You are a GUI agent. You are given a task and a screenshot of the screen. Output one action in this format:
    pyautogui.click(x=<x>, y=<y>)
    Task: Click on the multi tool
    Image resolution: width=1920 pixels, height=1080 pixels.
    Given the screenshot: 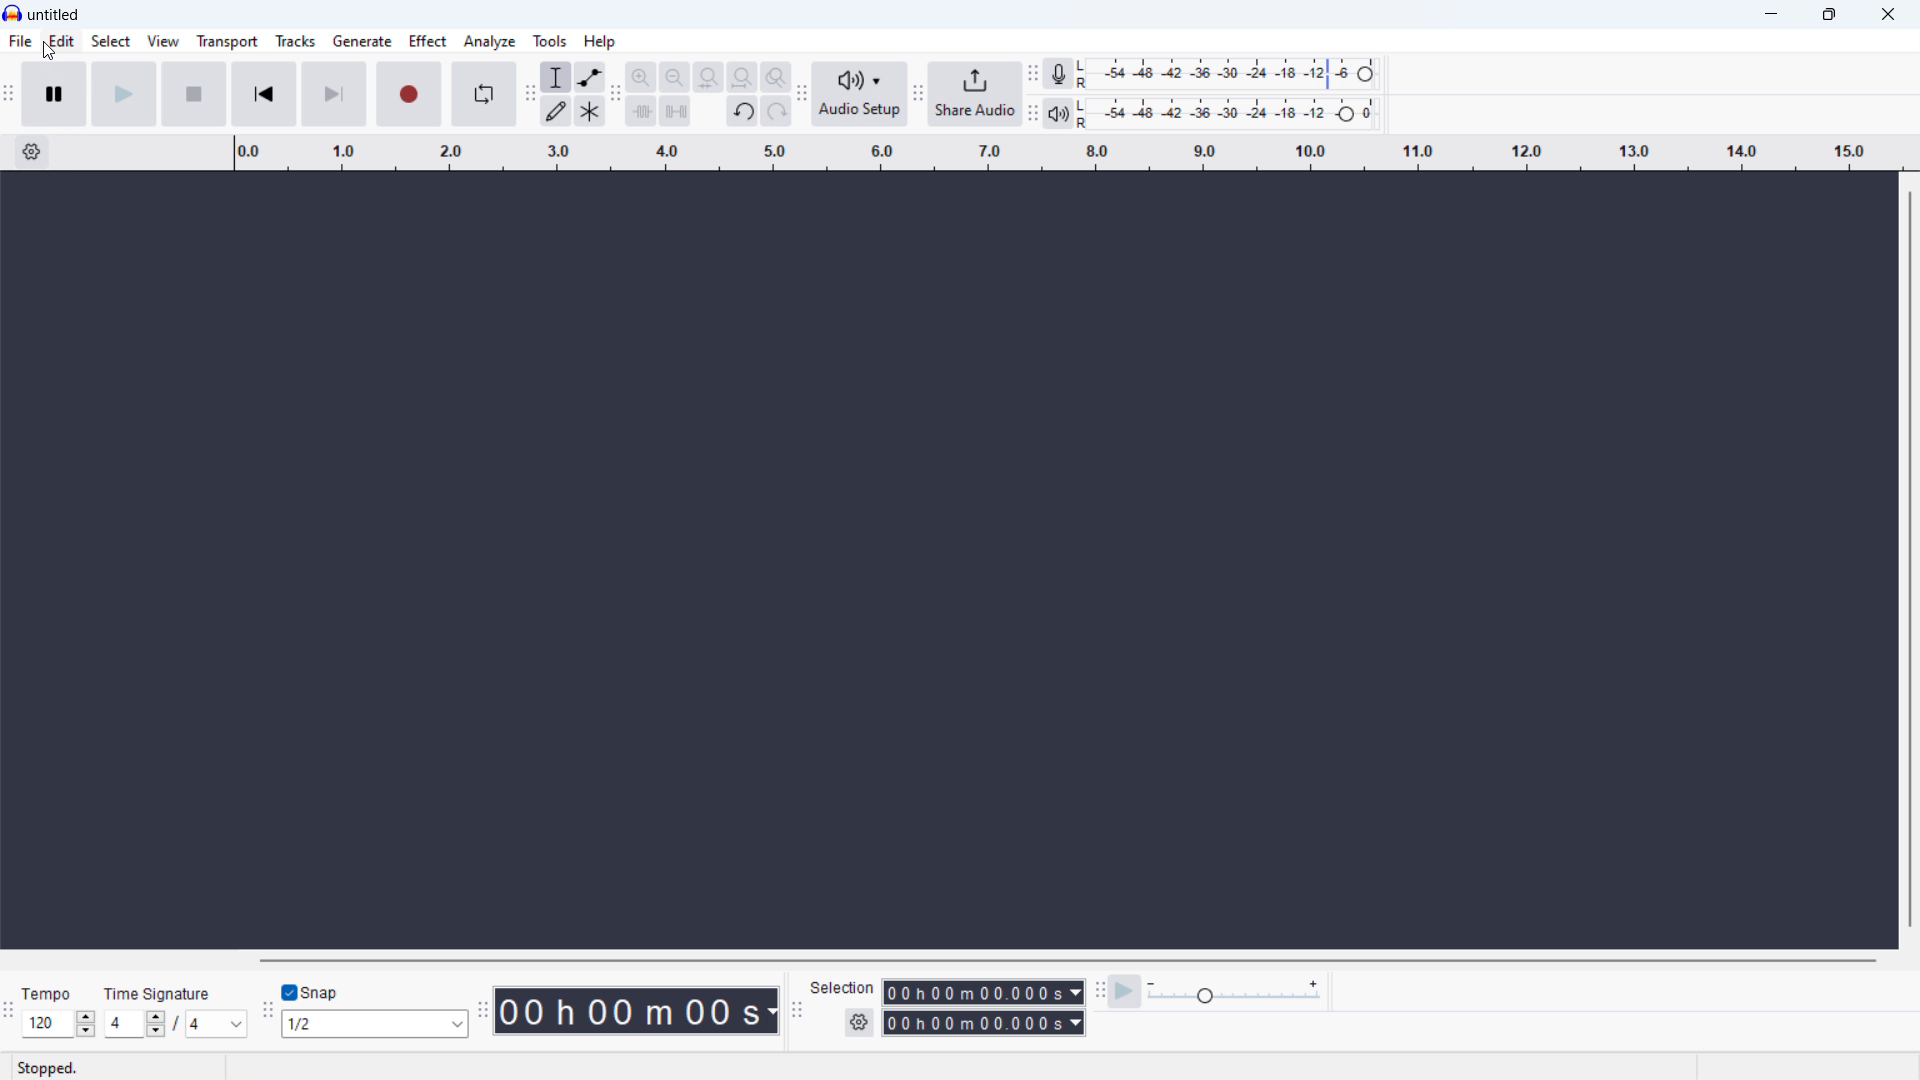 What is the action you would take?
    pyautogui.click(x=590, y=111)
    